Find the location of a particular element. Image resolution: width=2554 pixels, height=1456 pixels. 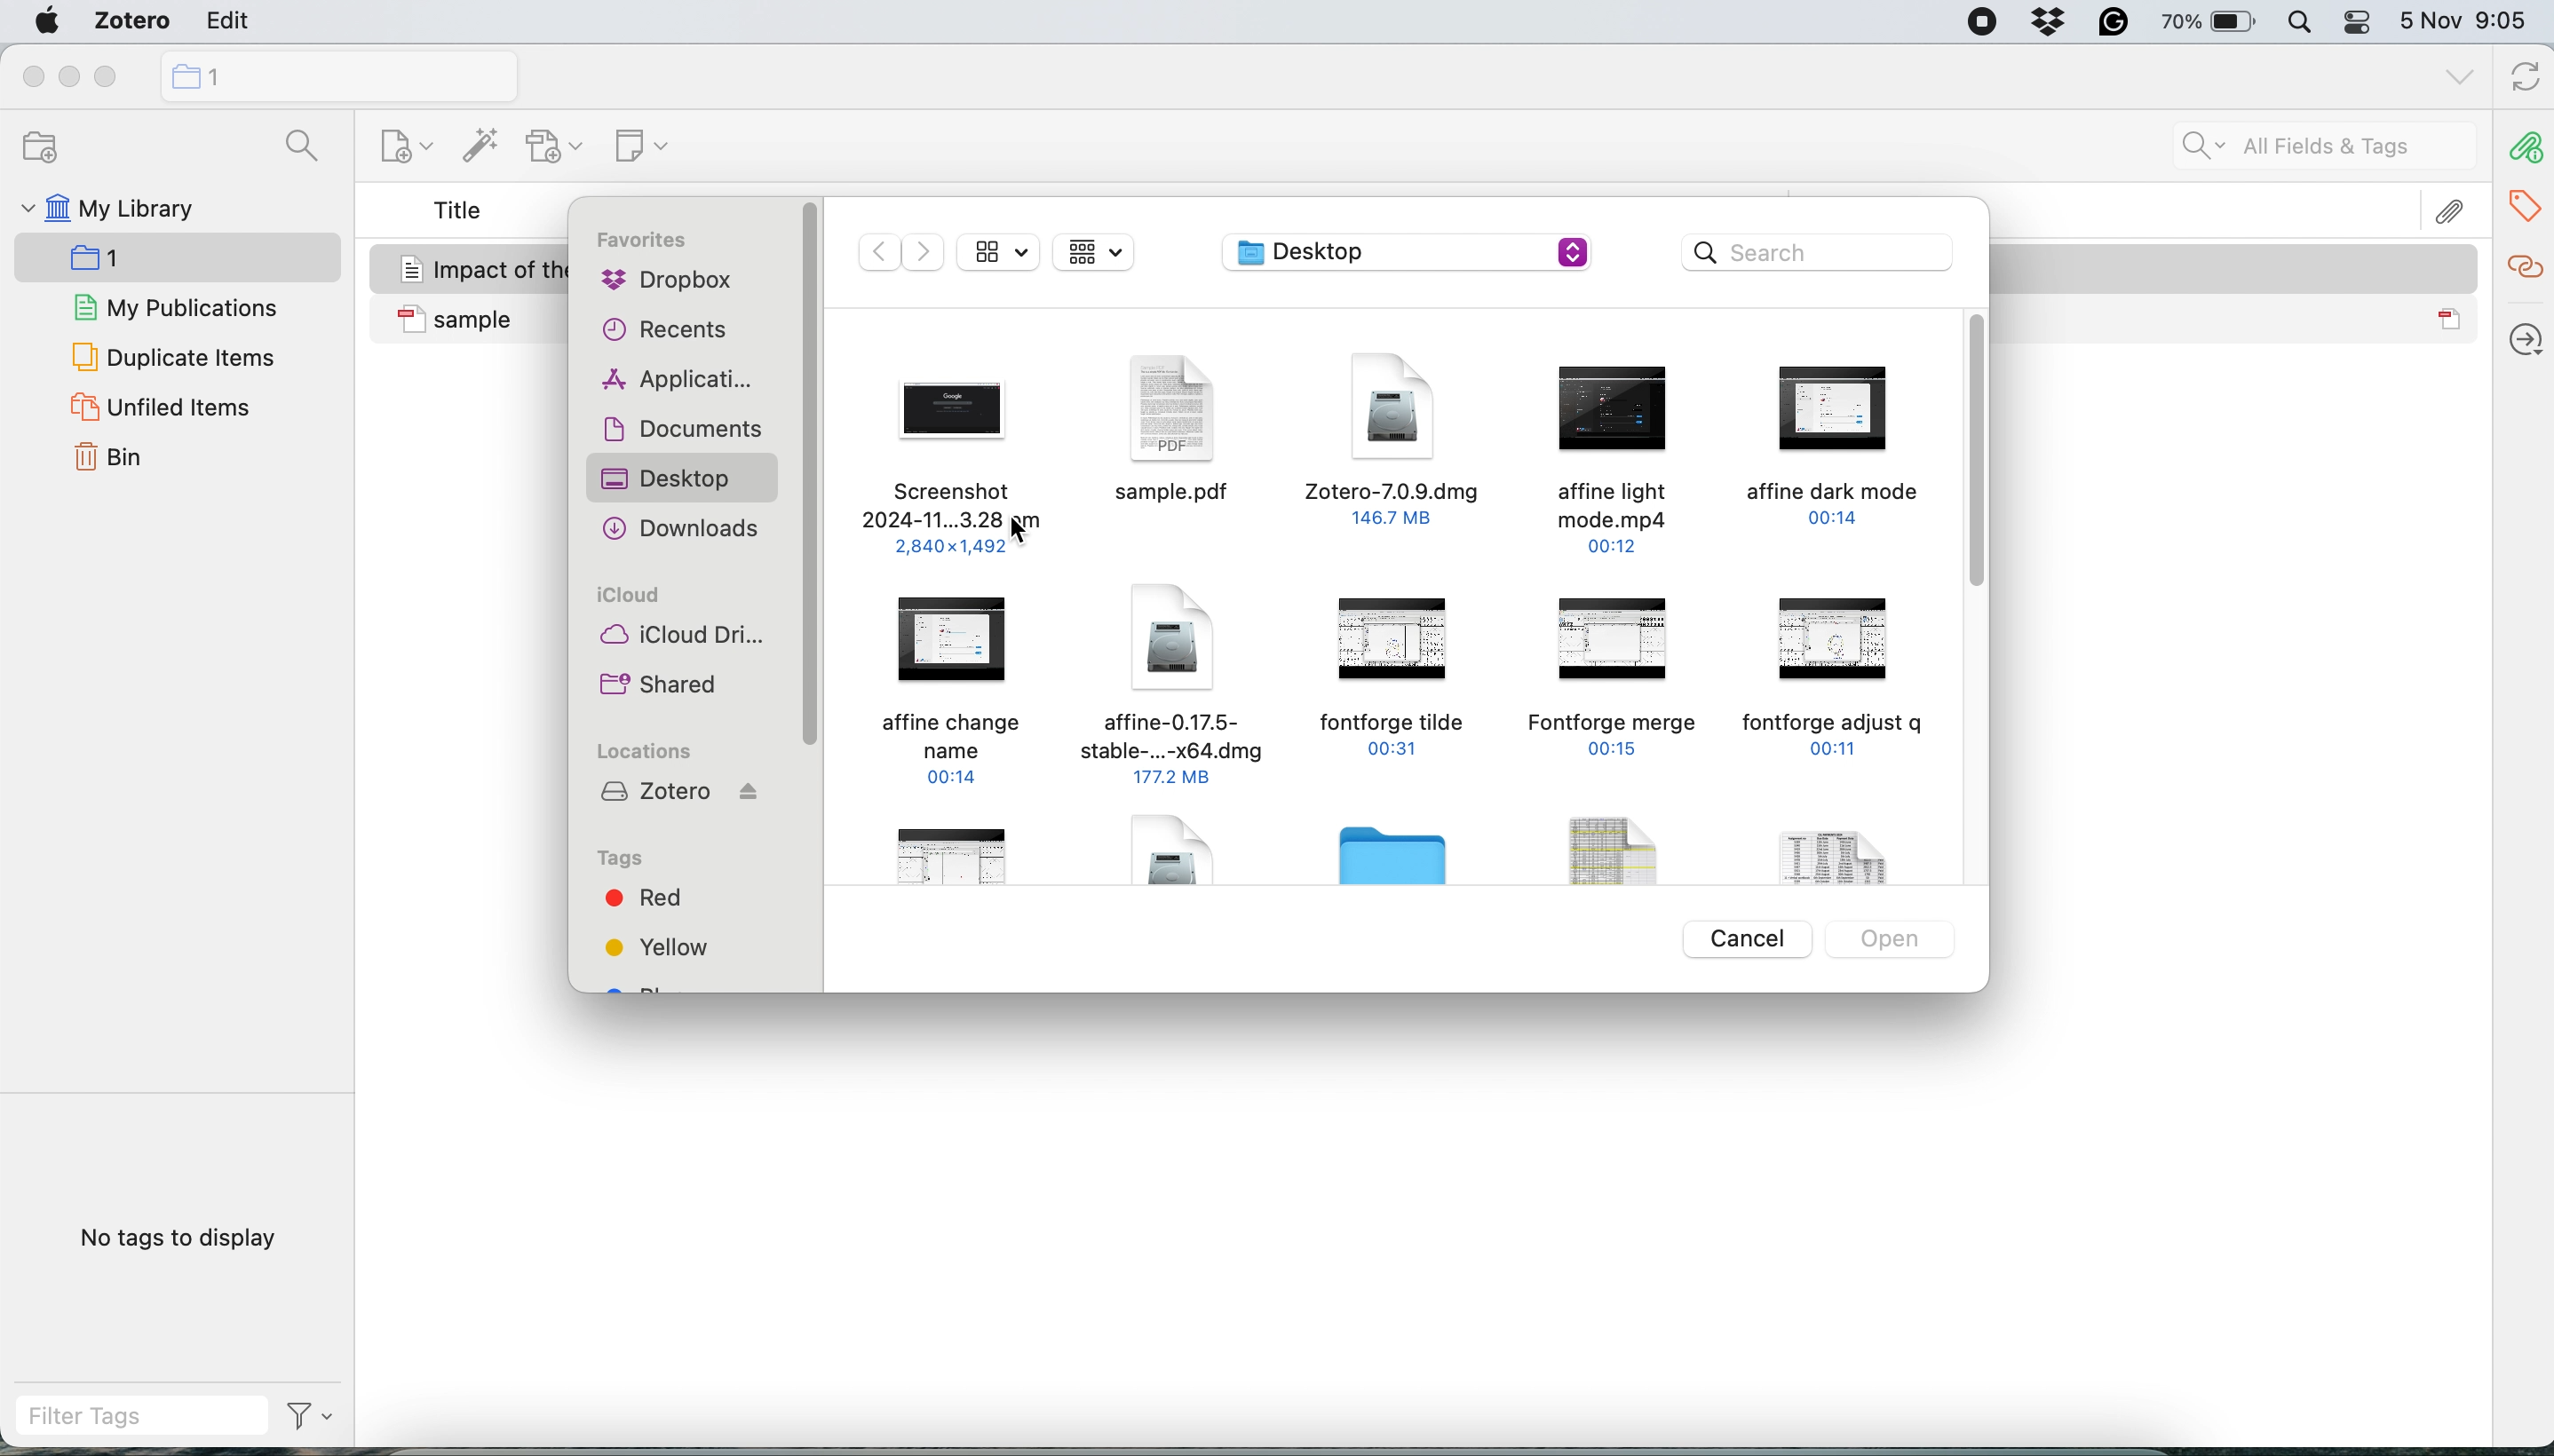

dropbox is located at coordinates (665, 283).